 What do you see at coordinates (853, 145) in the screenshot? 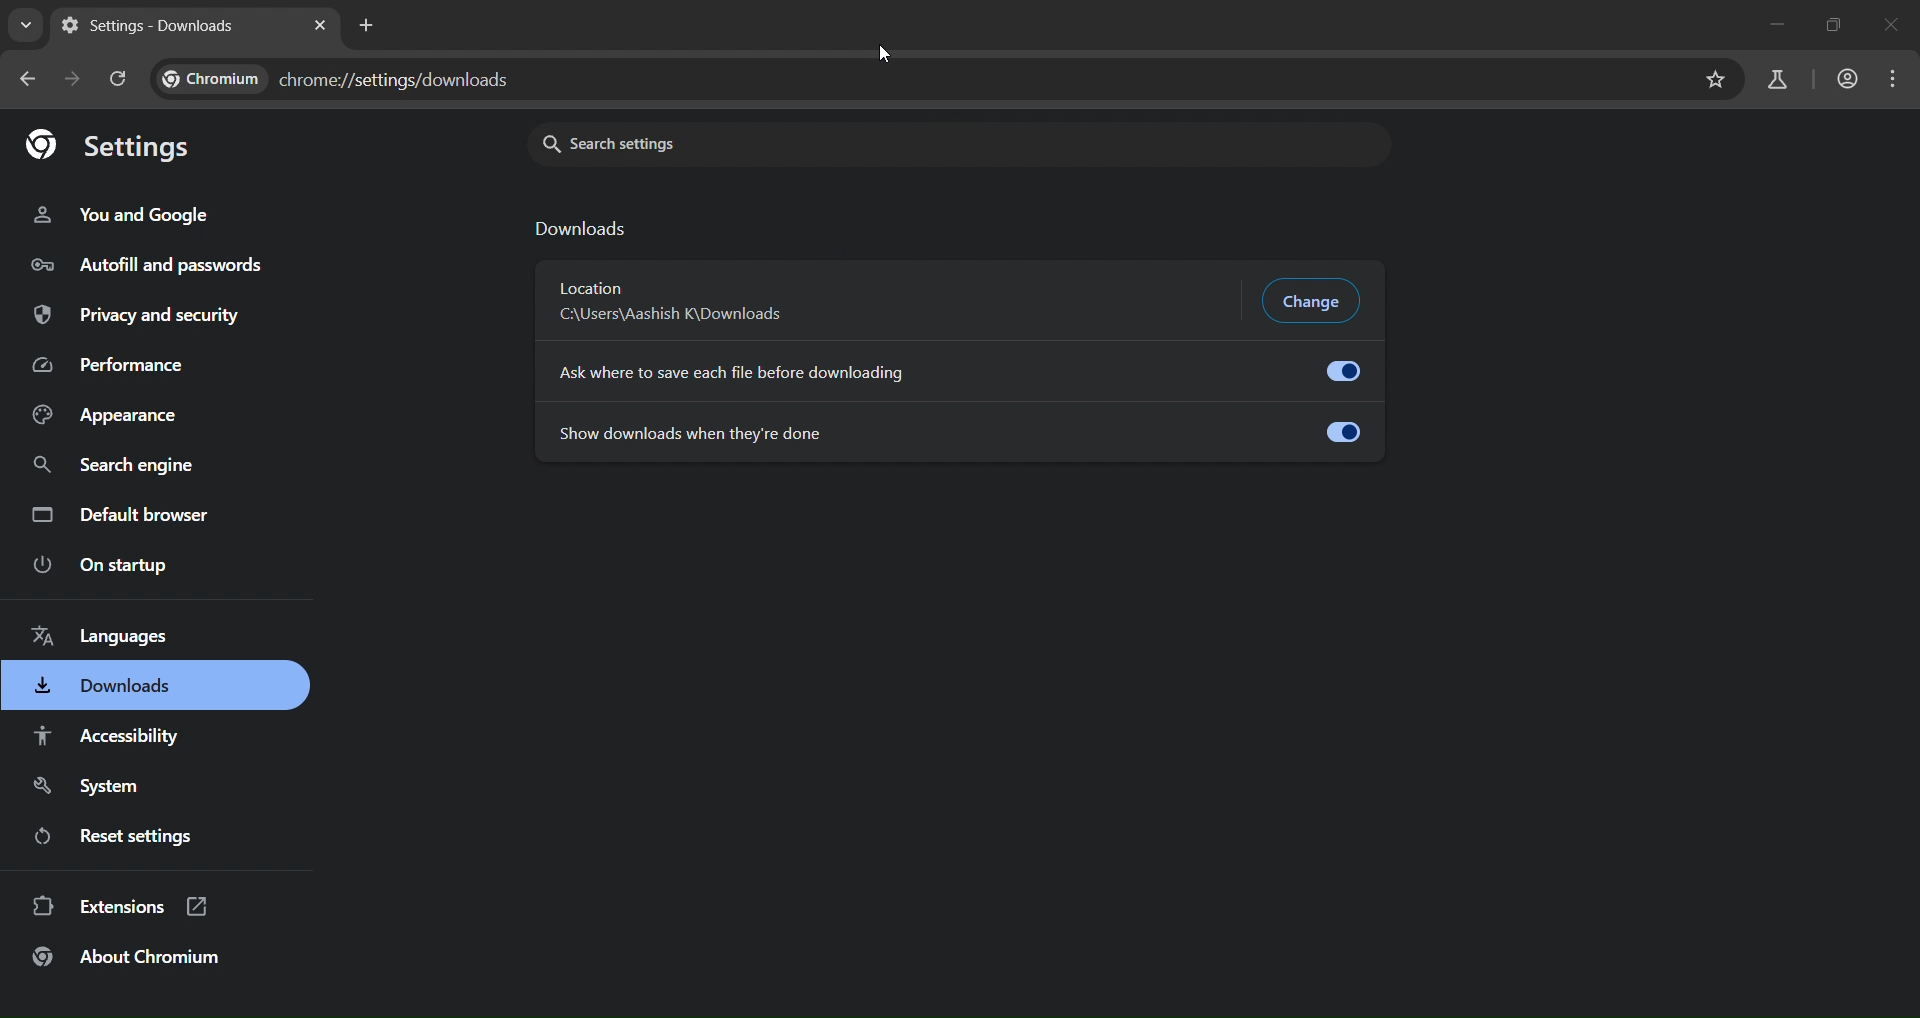
I see `search settings` at bounding box center [853, 145].